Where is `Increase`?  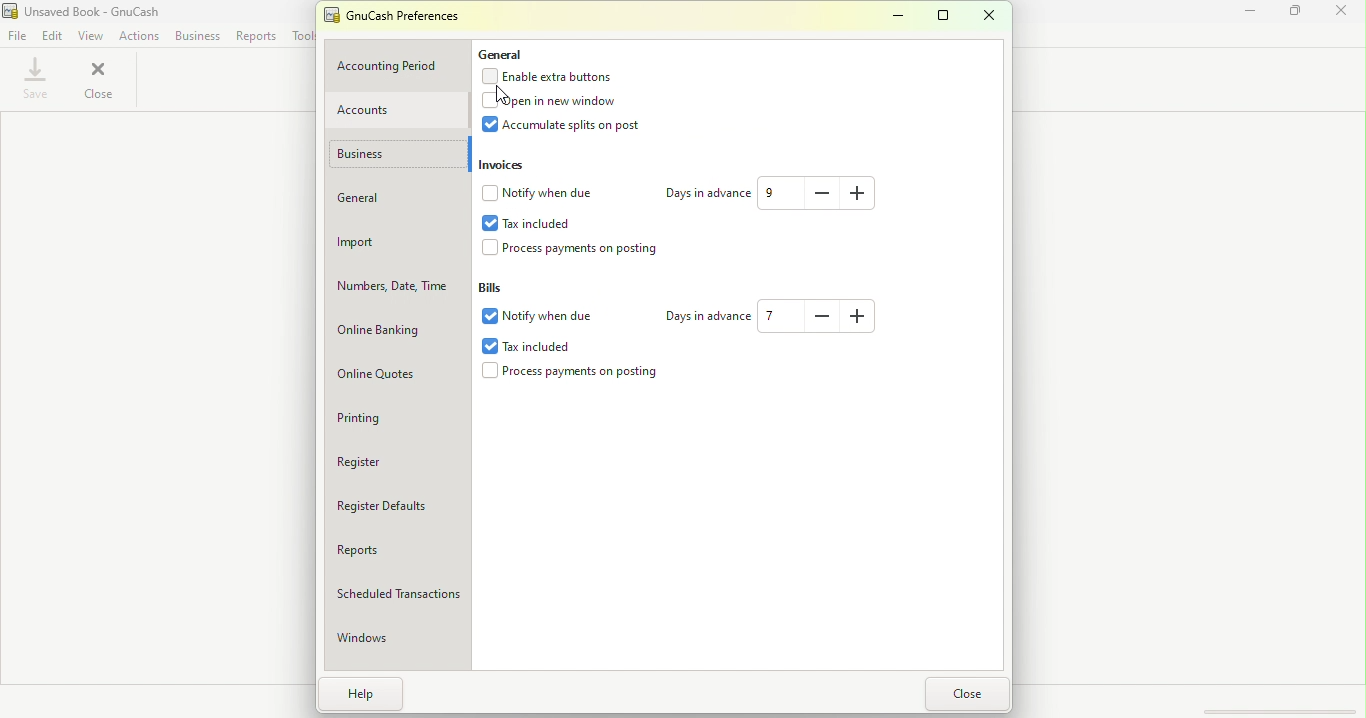 Increase is located at coordinates (853, 194).